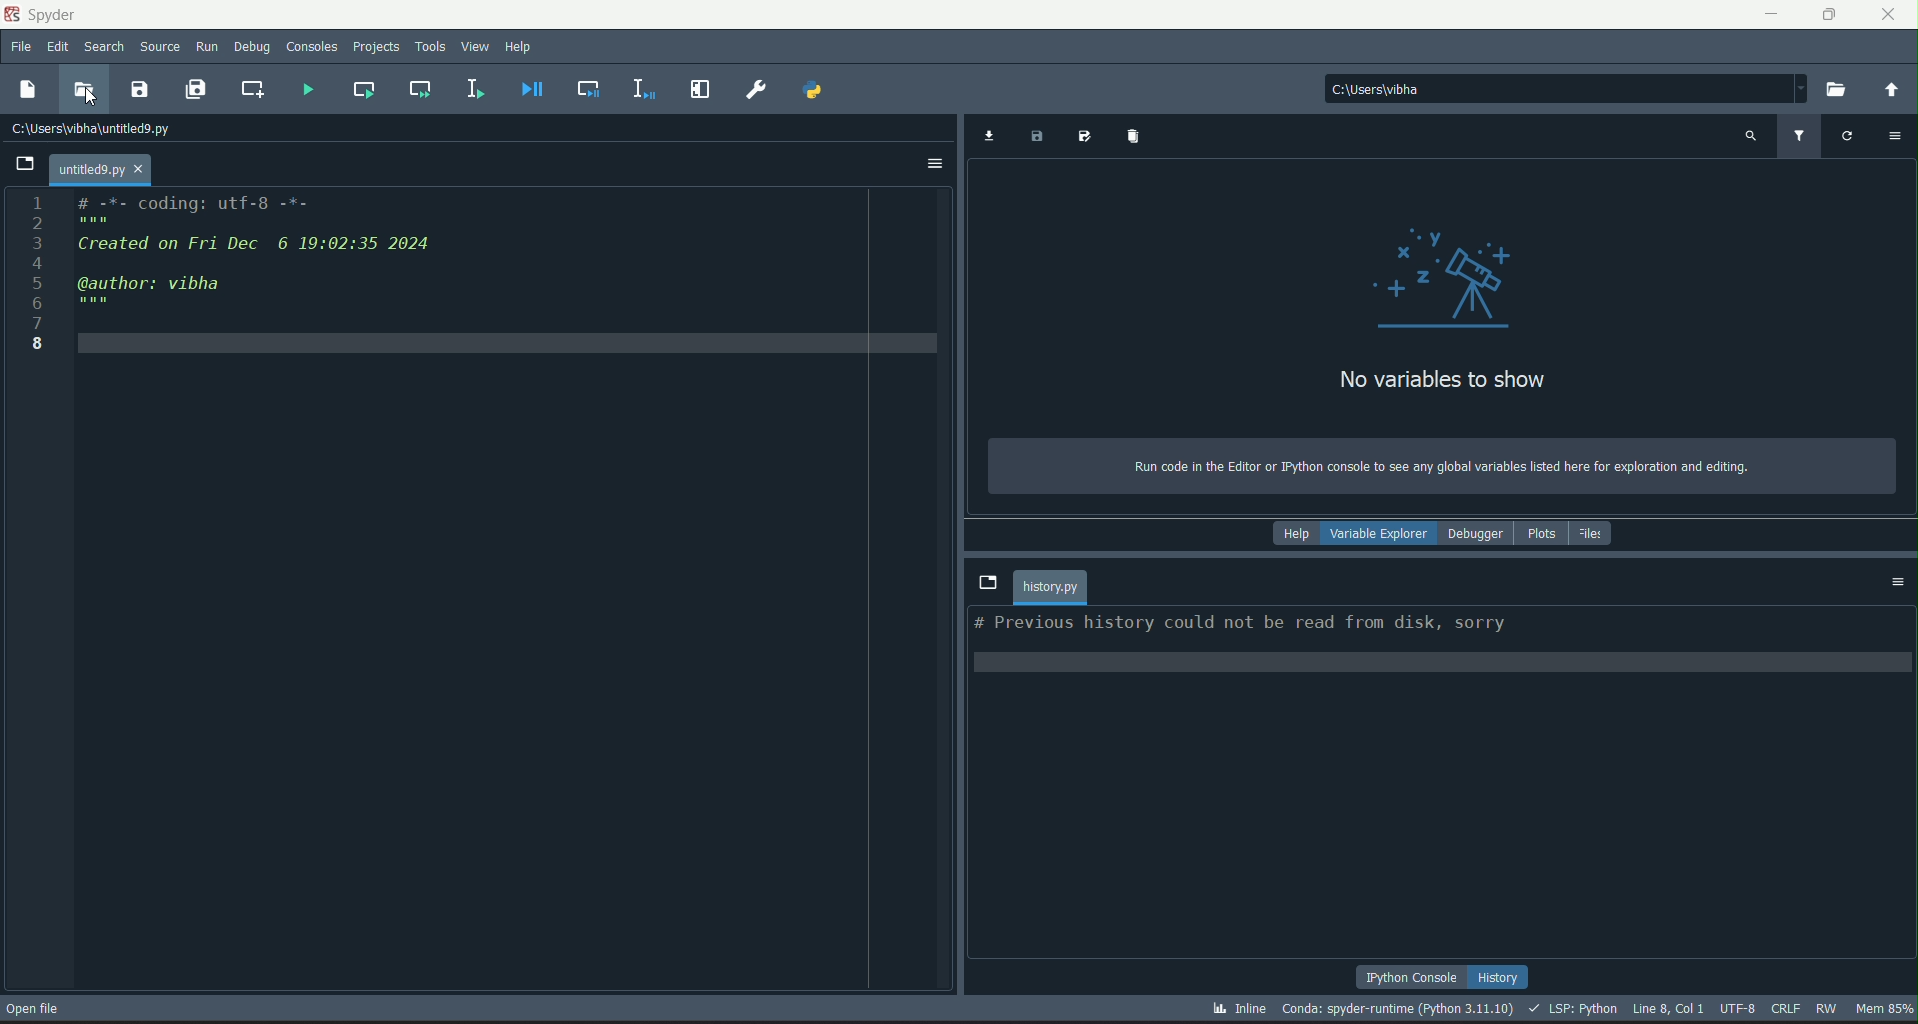  Describe the element at coordinates (1414, 976) in the screenshot. I see `python console` at that location.